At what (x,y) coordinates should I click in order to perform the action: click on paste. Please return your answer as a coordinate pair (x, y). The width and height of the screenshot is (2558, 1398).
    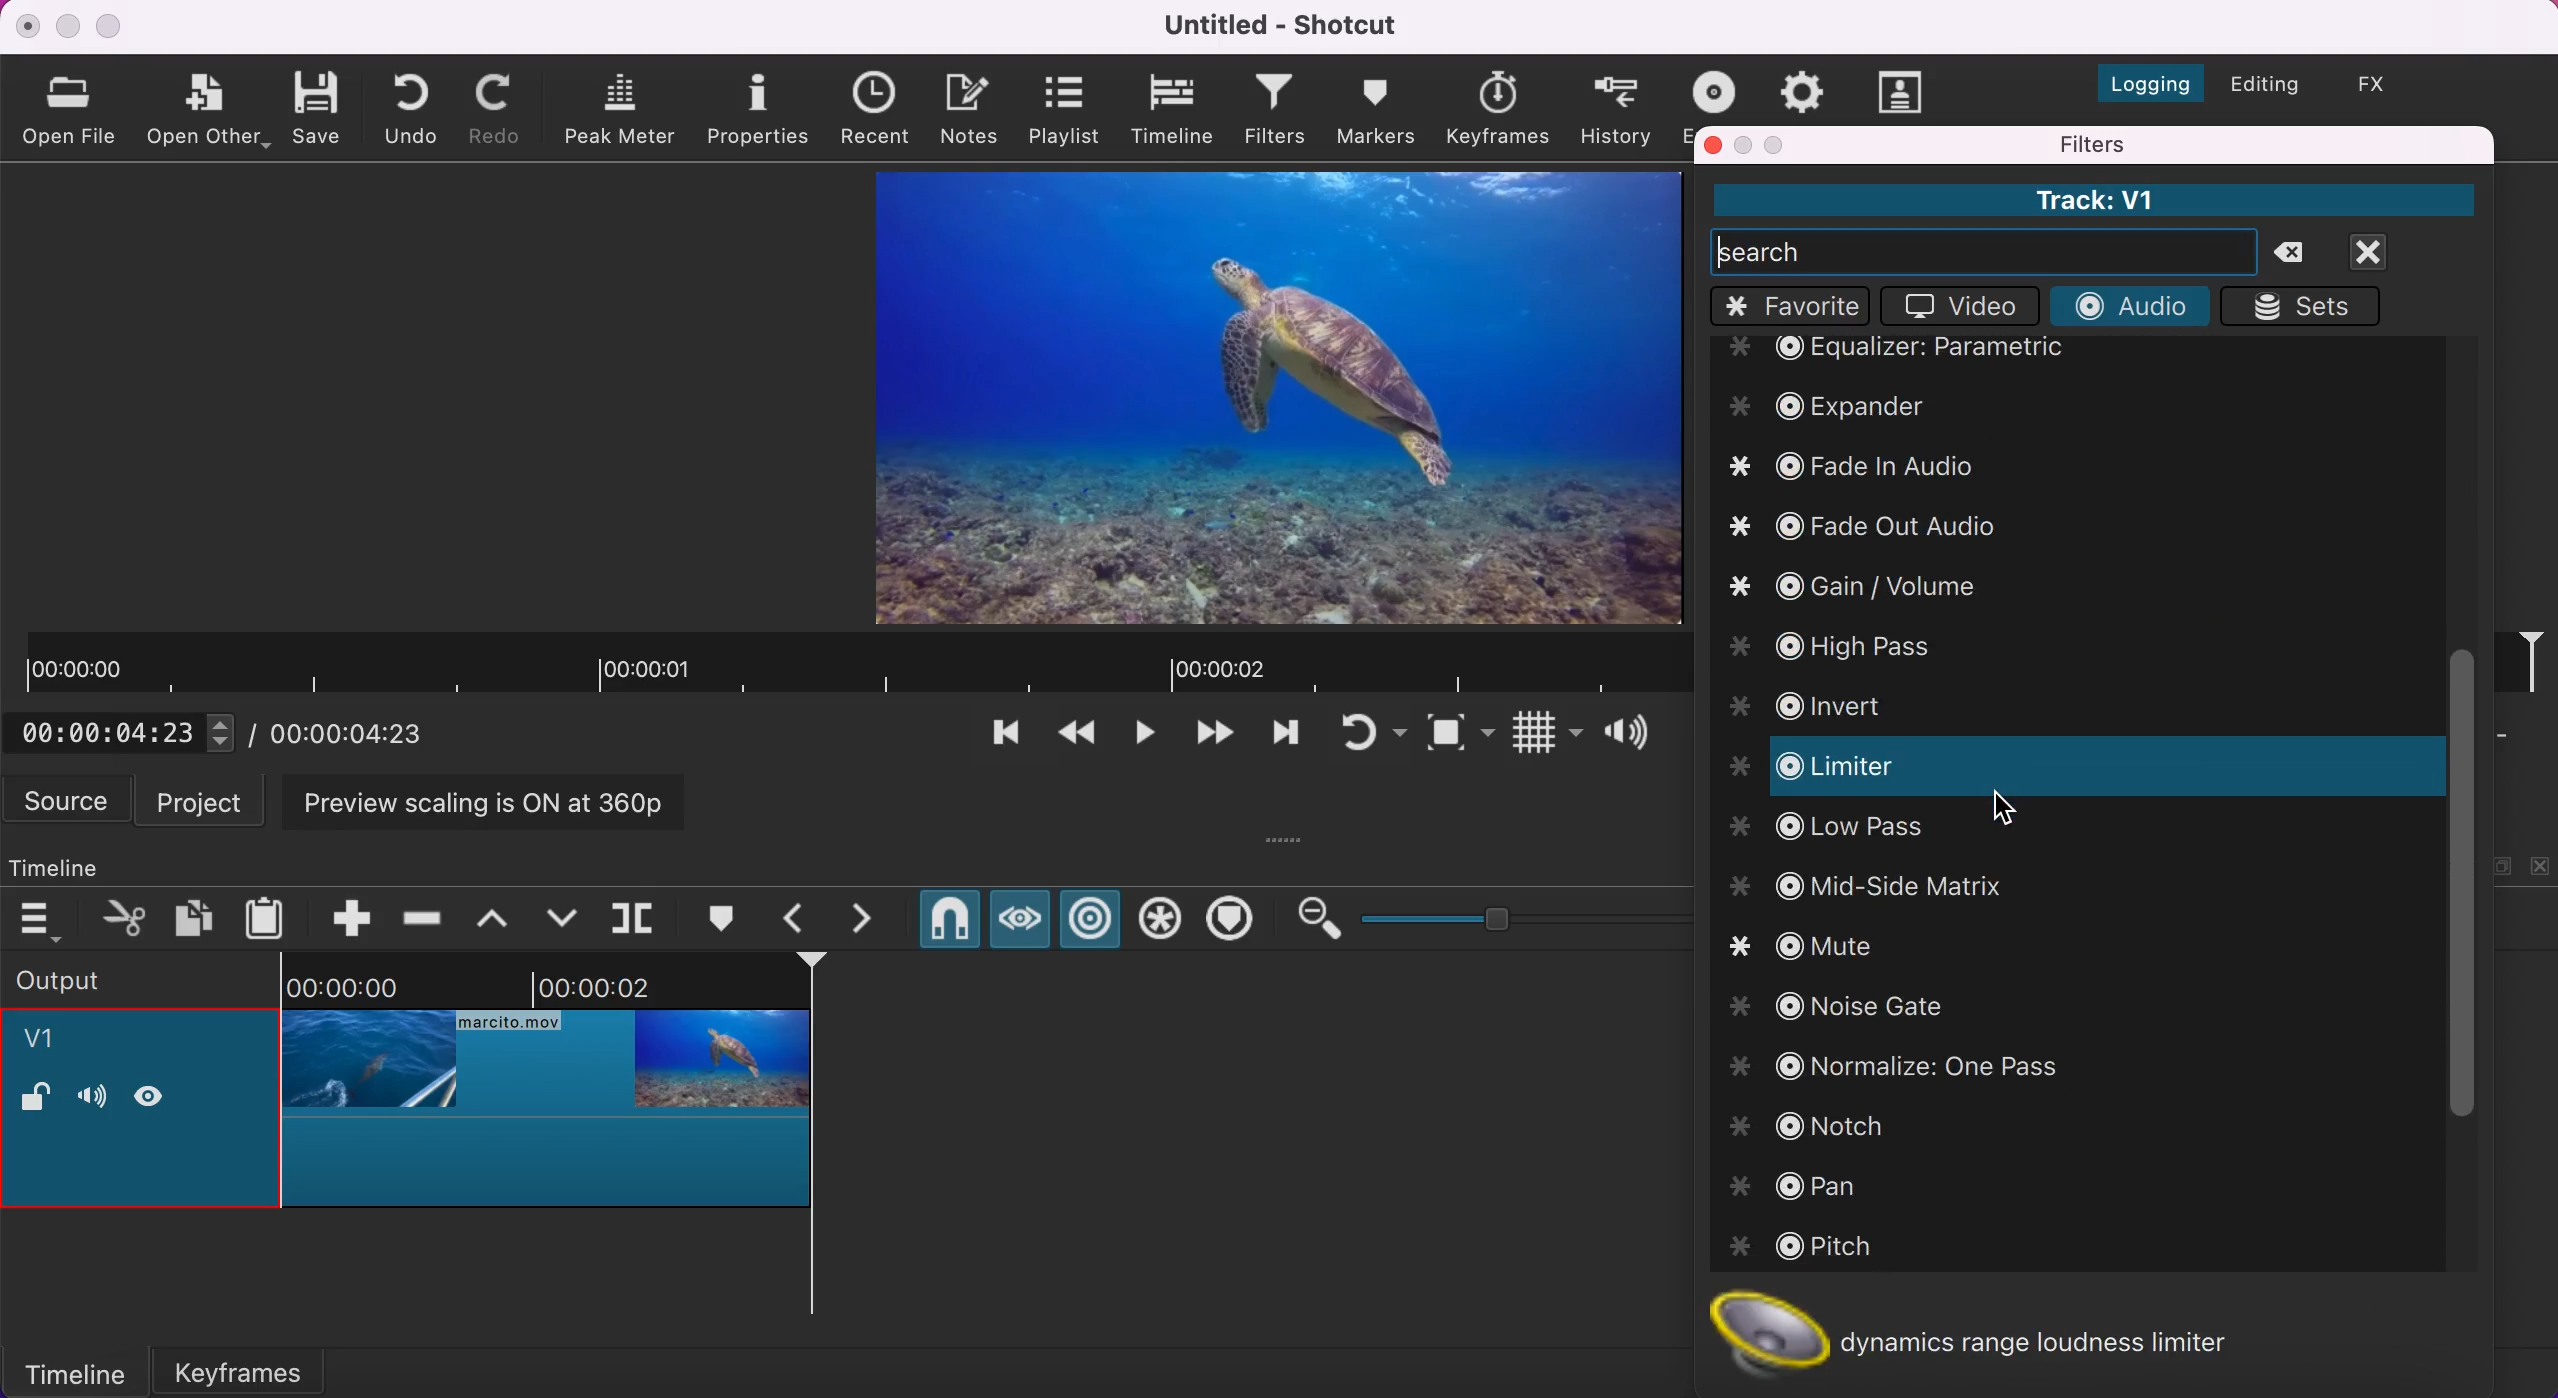
    Looking at the image, I should click on (270, 915).